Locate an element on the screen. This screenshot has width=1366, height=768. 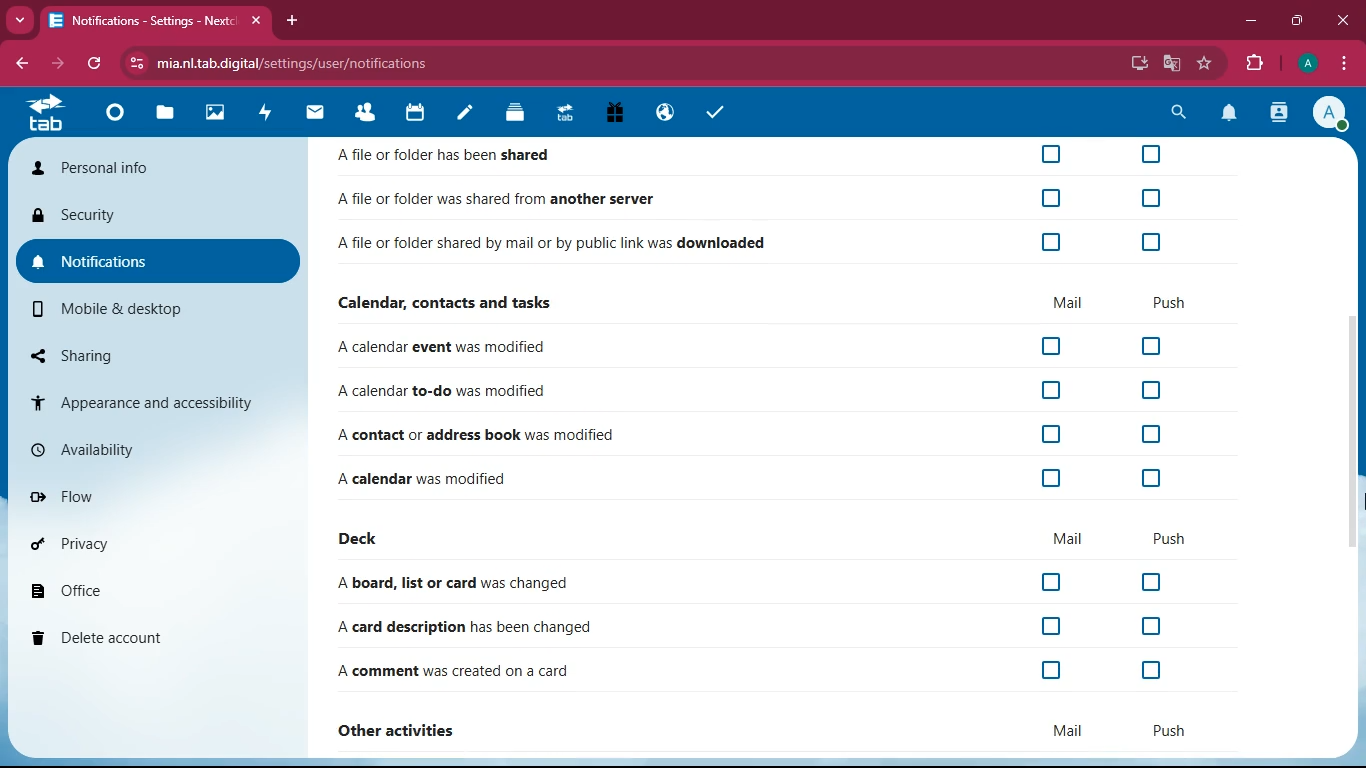
availability is located at coordinates (156, 447).